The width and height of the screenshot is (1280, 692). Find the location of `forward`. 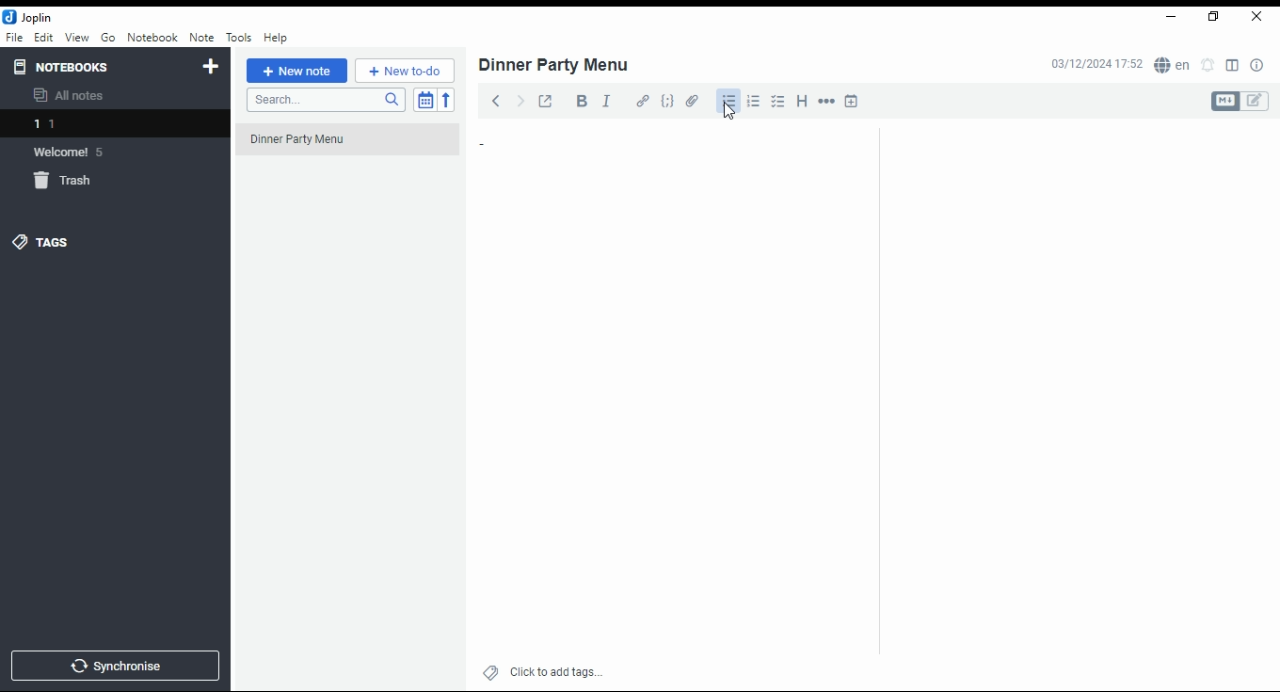

forward is located at coordinates (519, 98).